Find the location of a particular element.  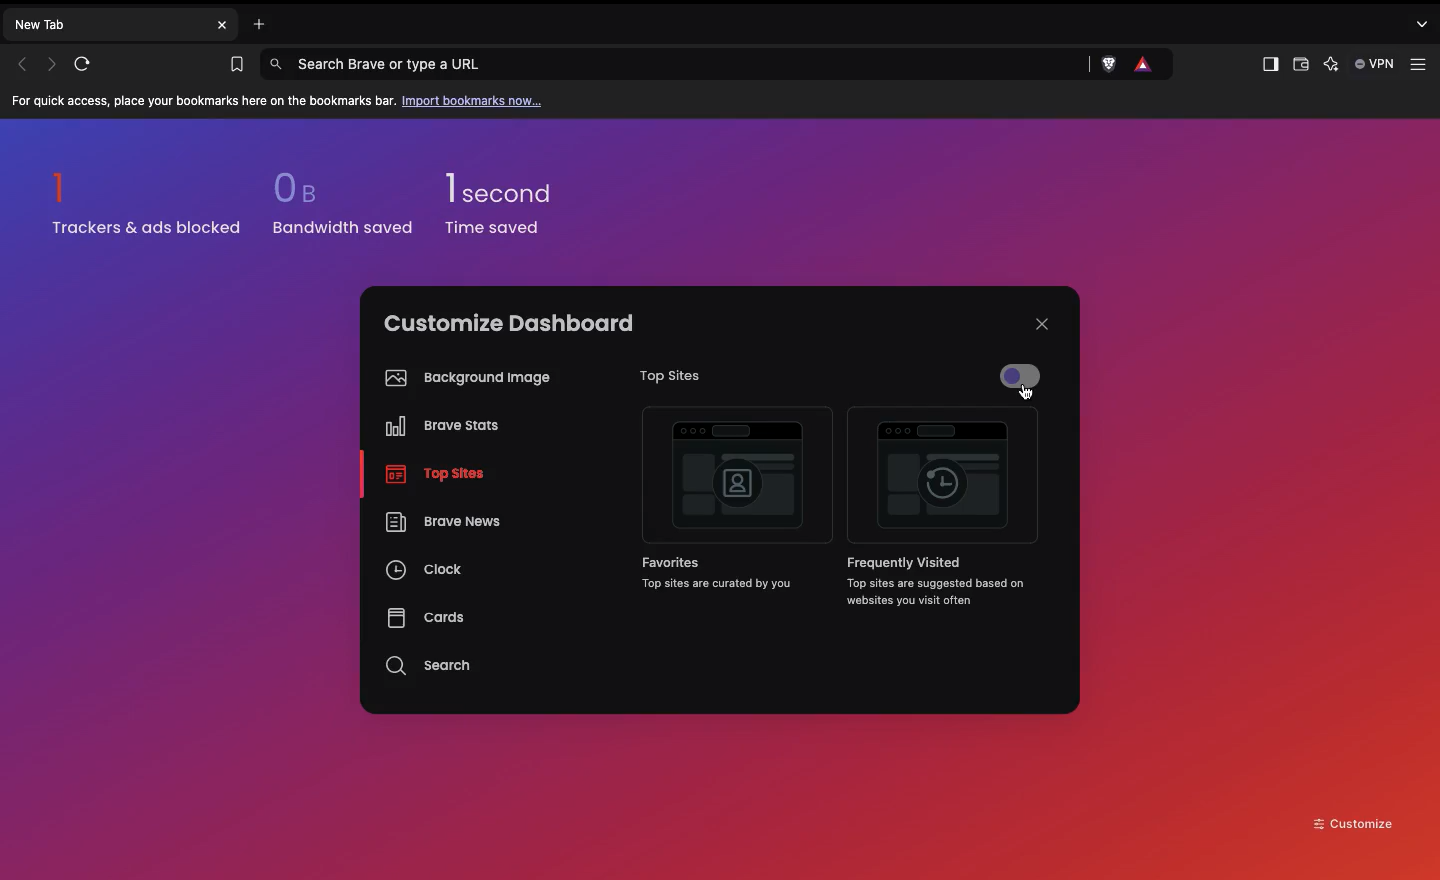

Sidebar is located at coordinates (1268, 65).